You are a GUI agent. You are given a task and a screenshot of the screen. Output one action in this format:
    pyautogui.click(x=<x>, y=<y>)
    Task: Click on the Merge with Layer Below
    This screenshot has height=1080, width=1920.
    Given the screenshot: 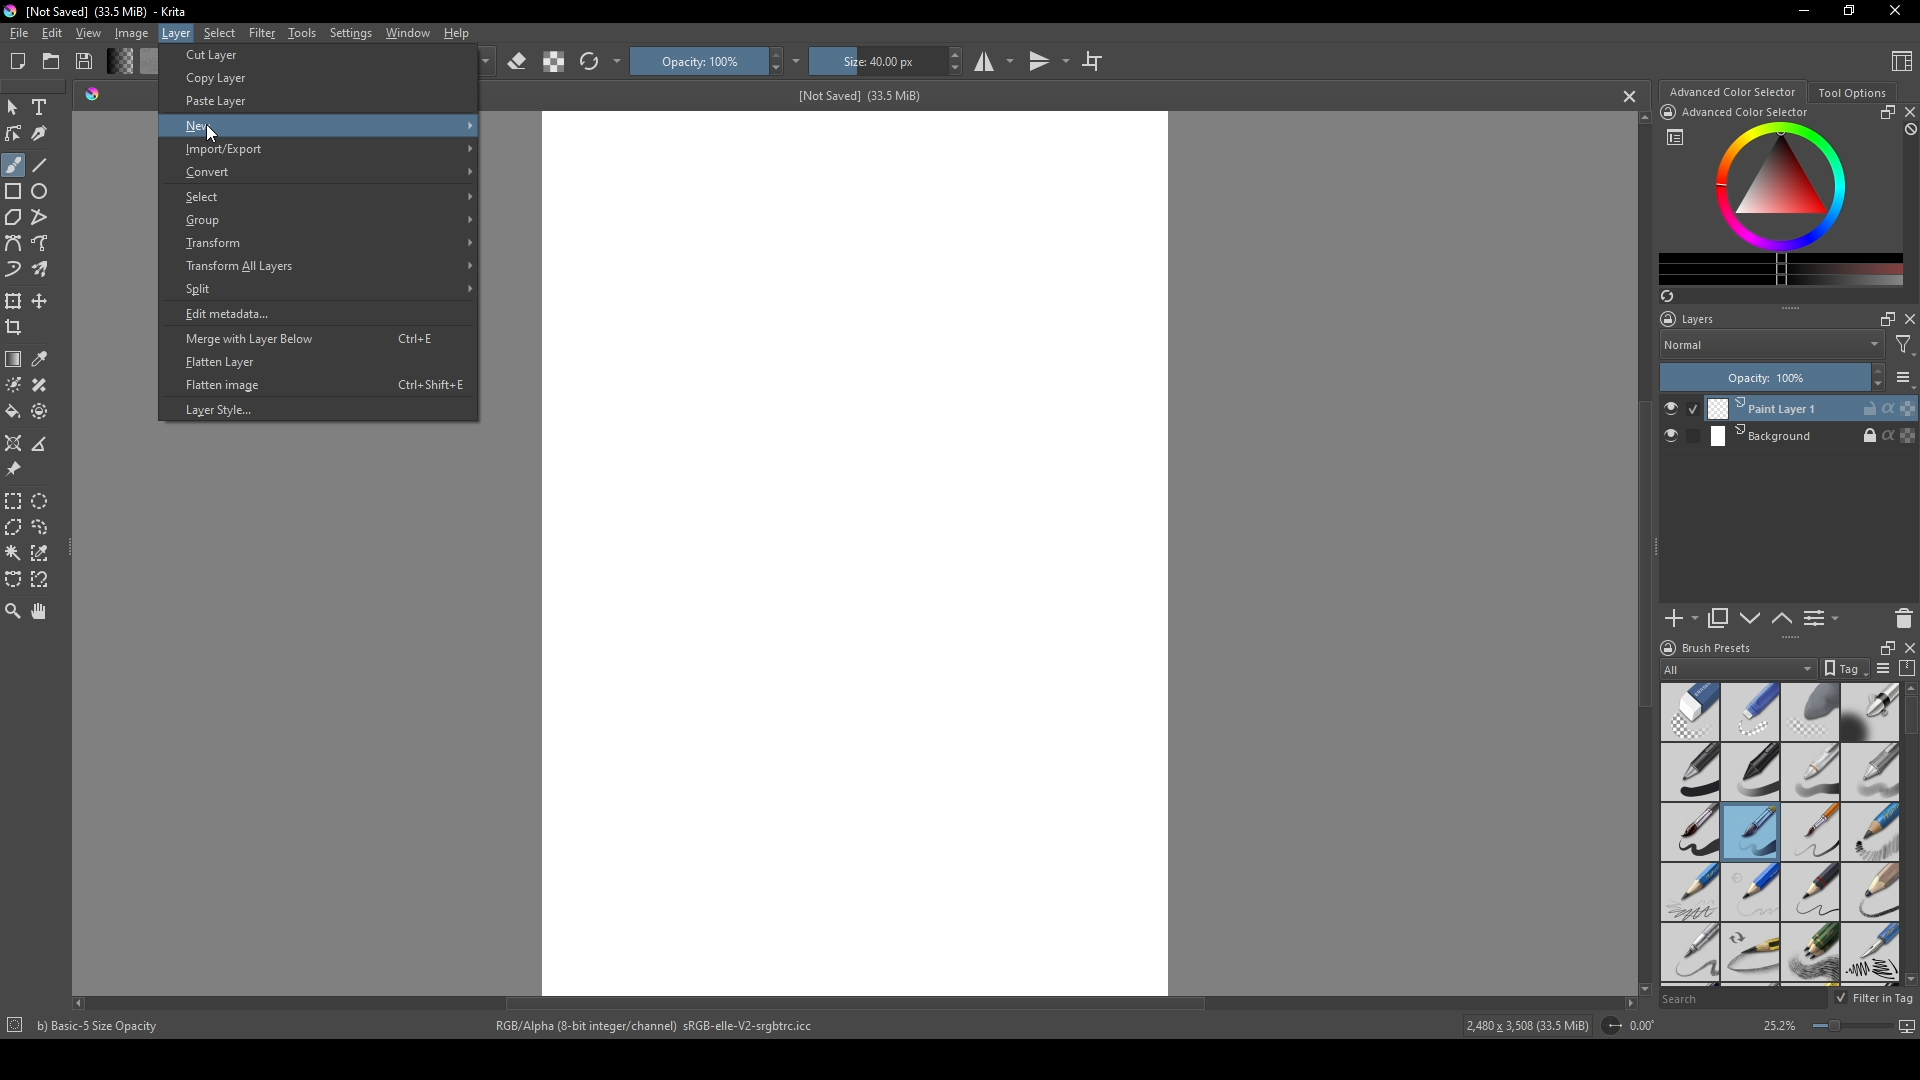 What is the action you would take?
    pyautogui.click(x=314, y=339)
    